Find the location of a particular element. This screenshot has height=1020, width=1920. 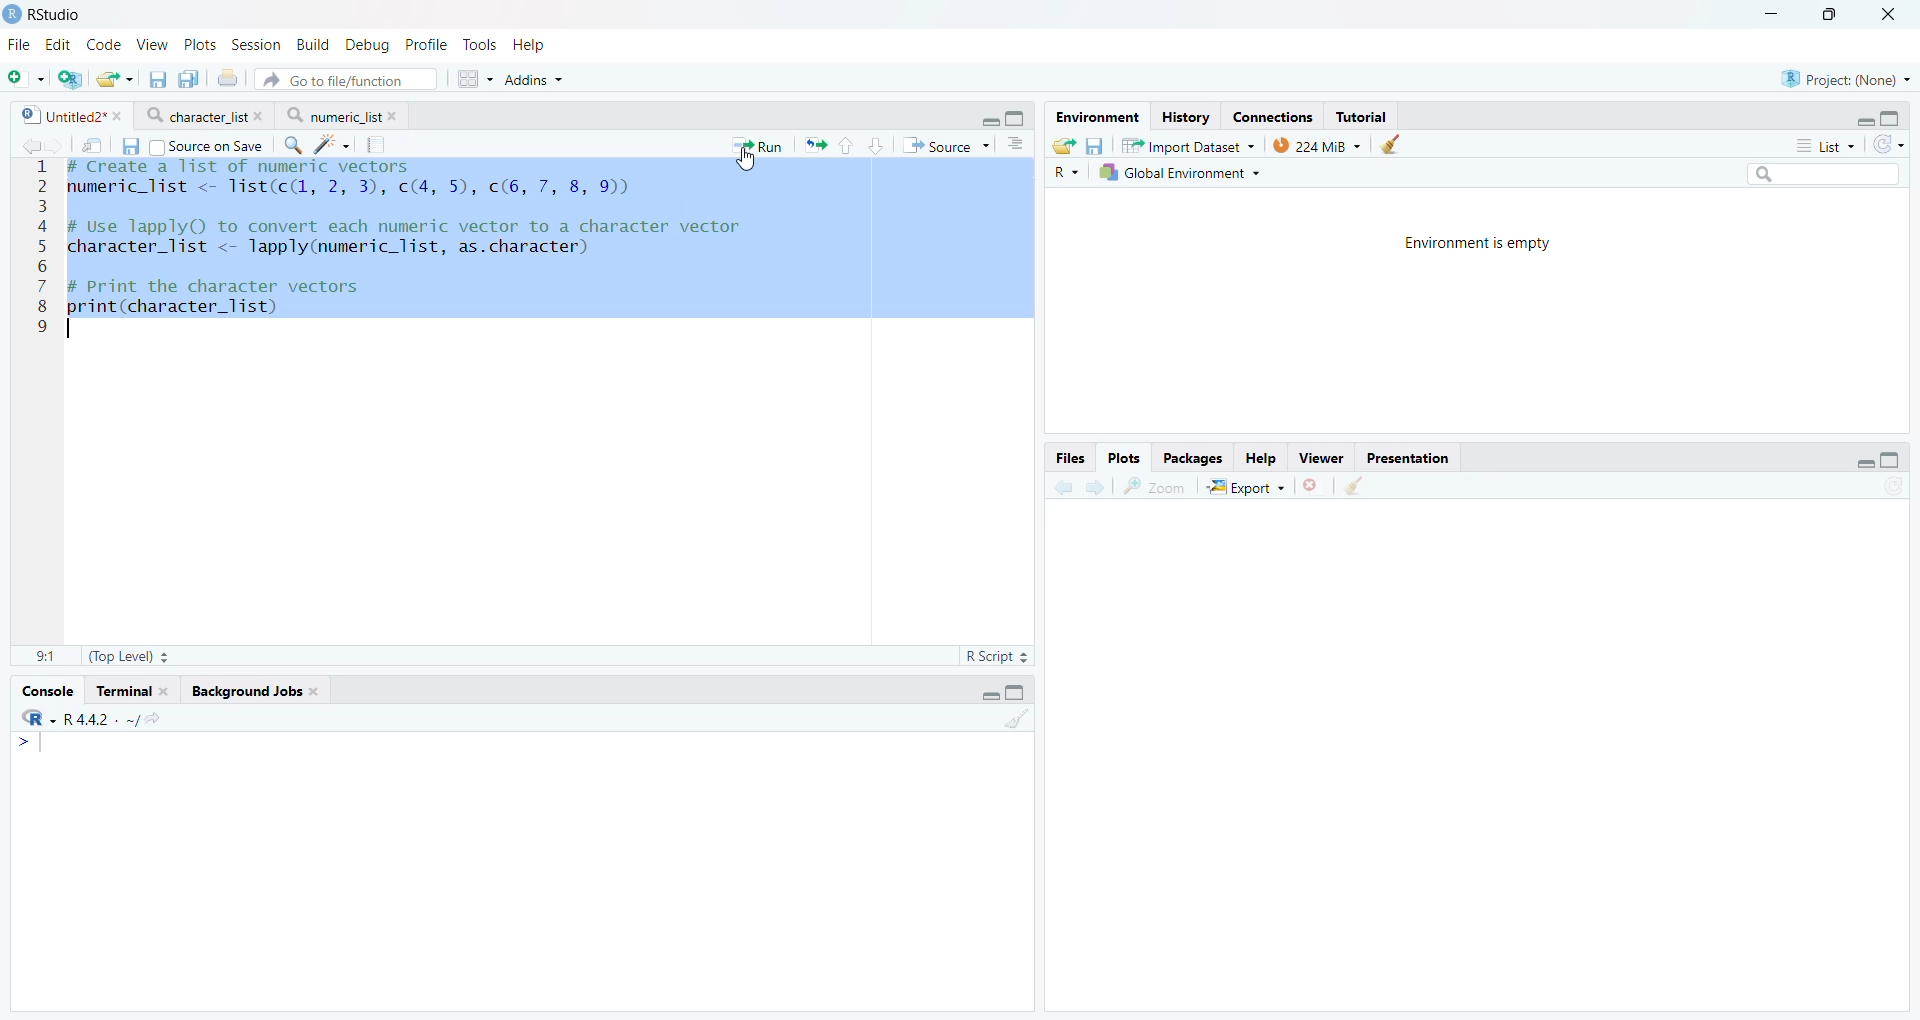

Full Height is located at coordinates (1892, 458).